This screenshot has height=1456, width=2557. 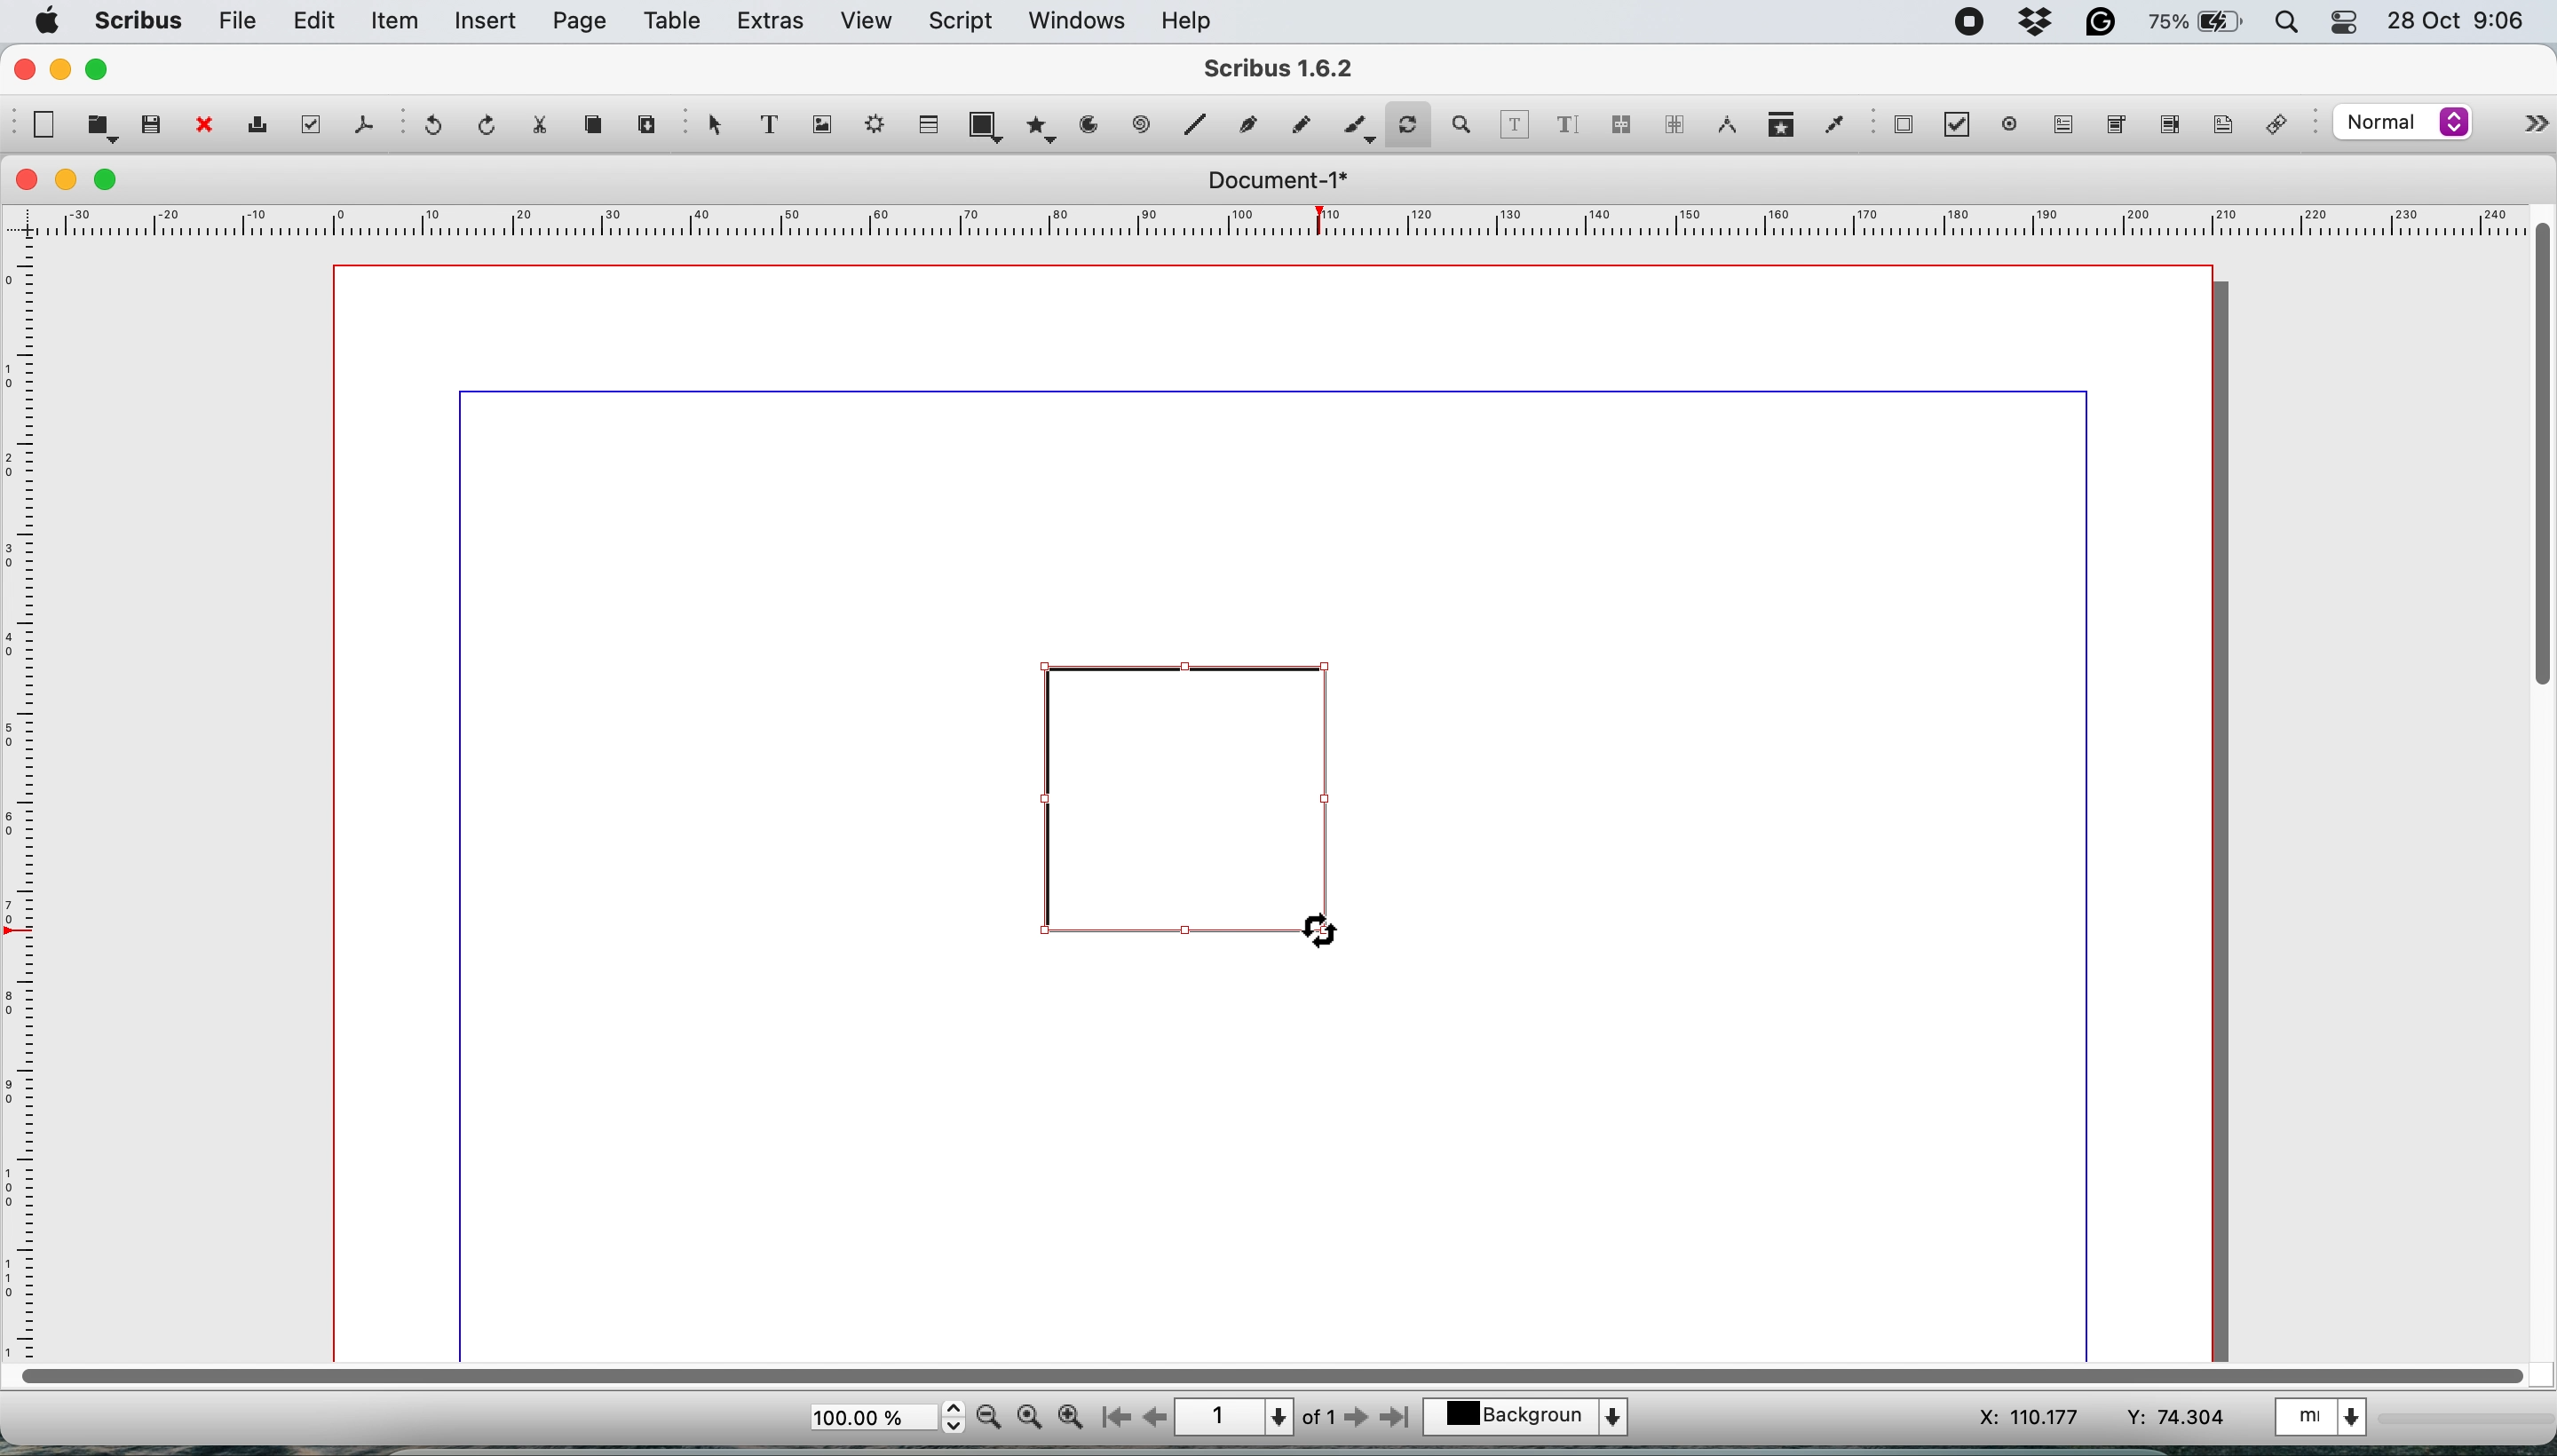 I want to click on link text frame, so click(x=1625, y=125).